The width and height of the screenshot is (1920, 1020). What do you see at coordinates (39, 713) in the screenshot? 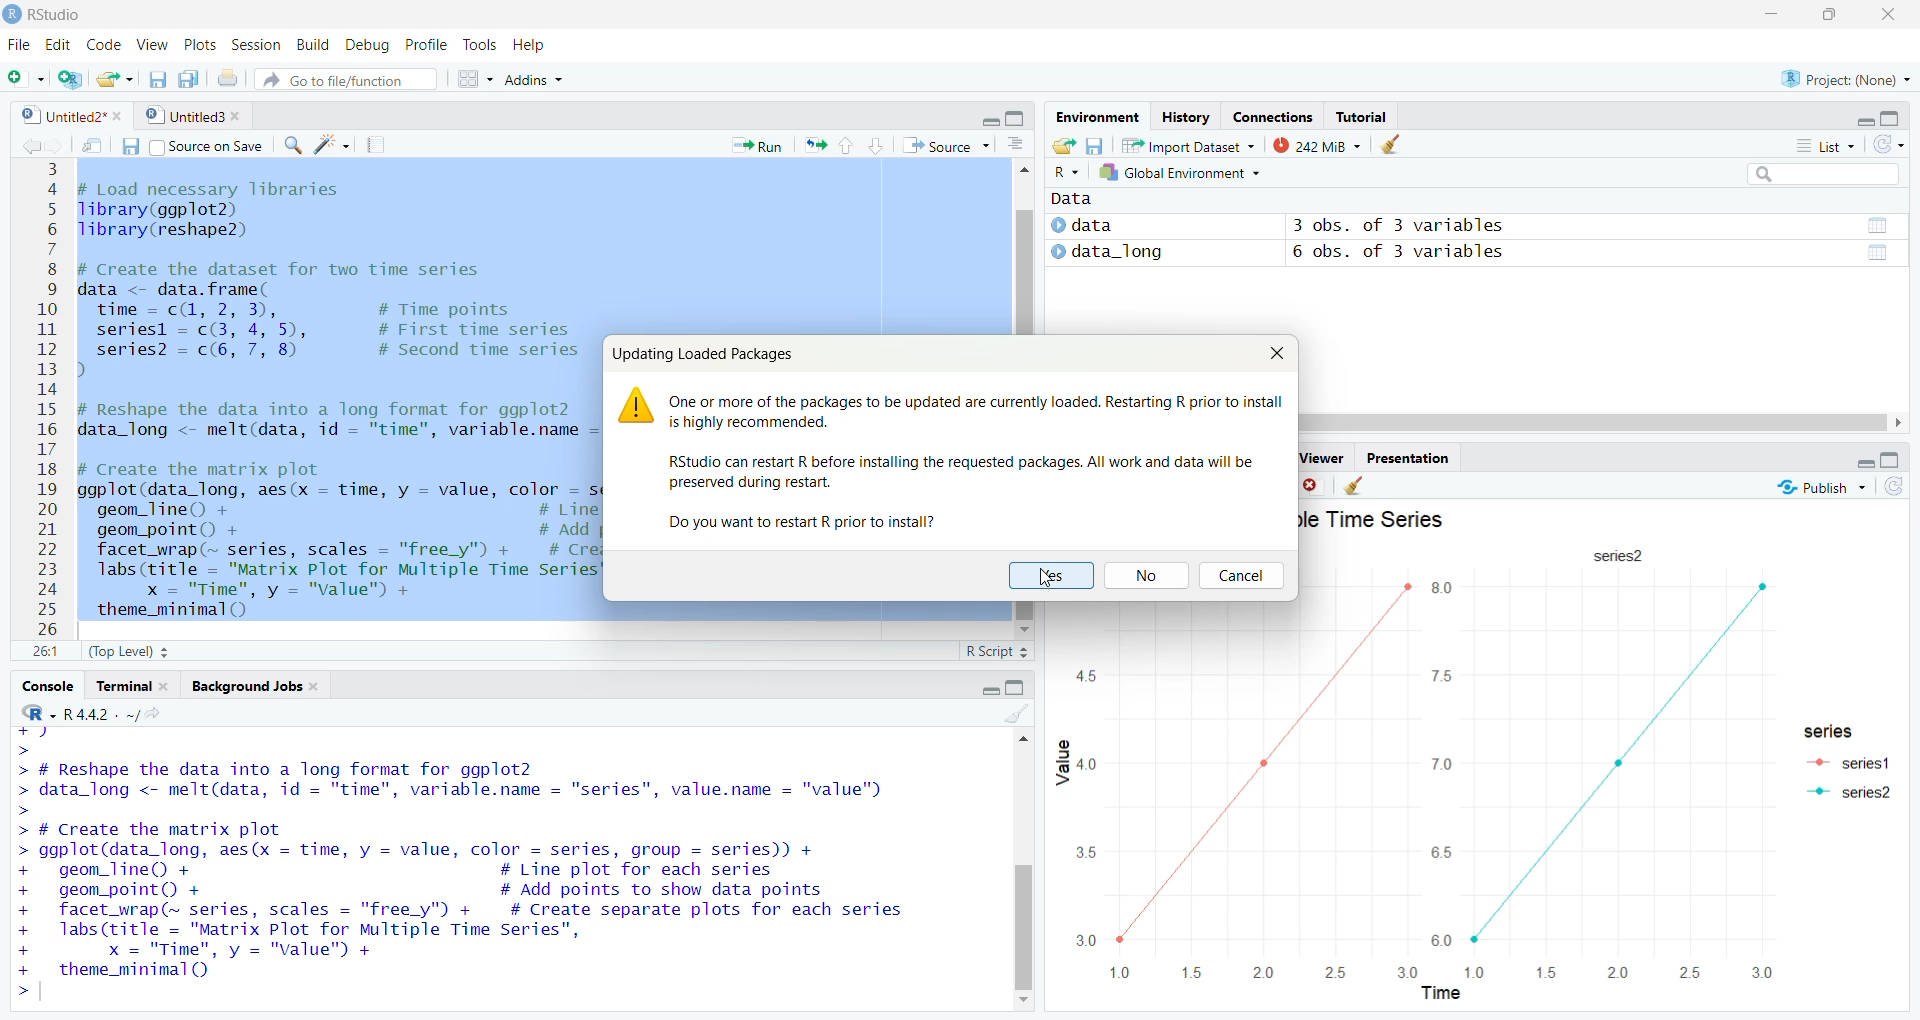
I see `R ` at bounding box center [39, 713].